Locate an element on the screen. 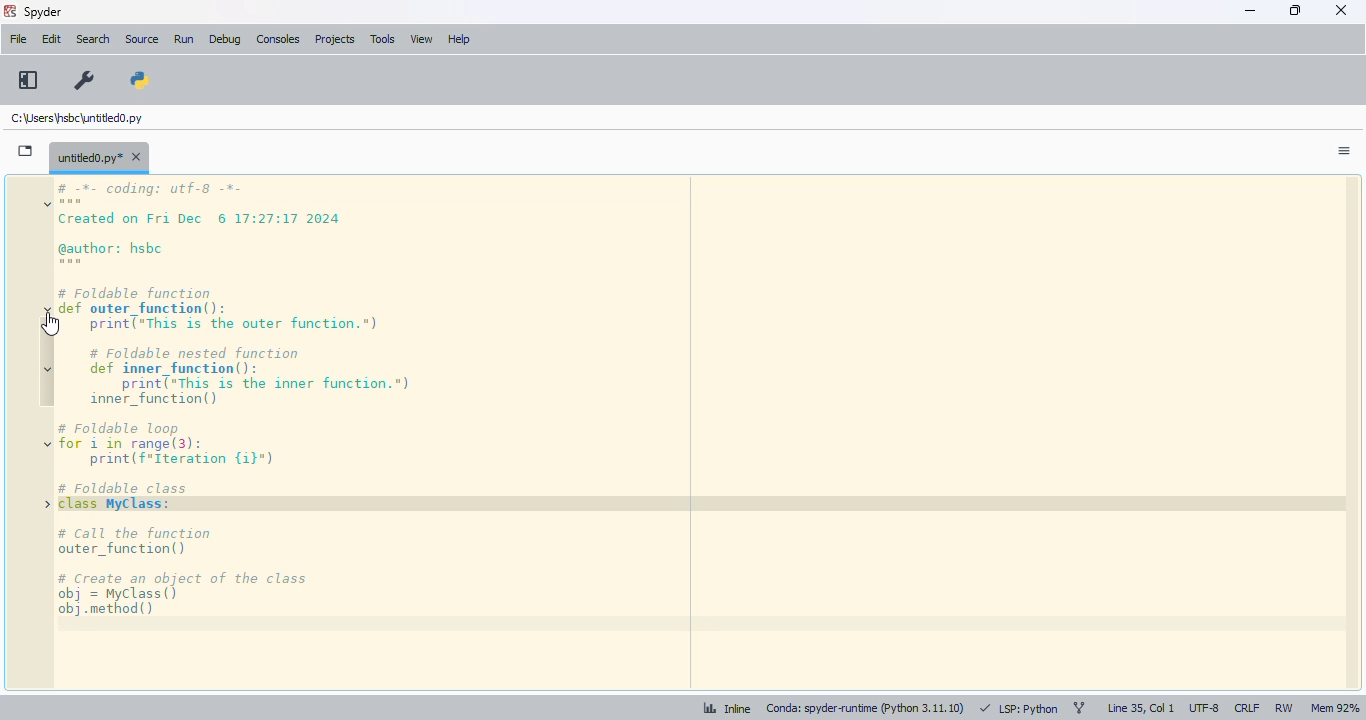 The height and width of the screenshot is (720, 1366). browse tabs is located at coordinates (26, 151).